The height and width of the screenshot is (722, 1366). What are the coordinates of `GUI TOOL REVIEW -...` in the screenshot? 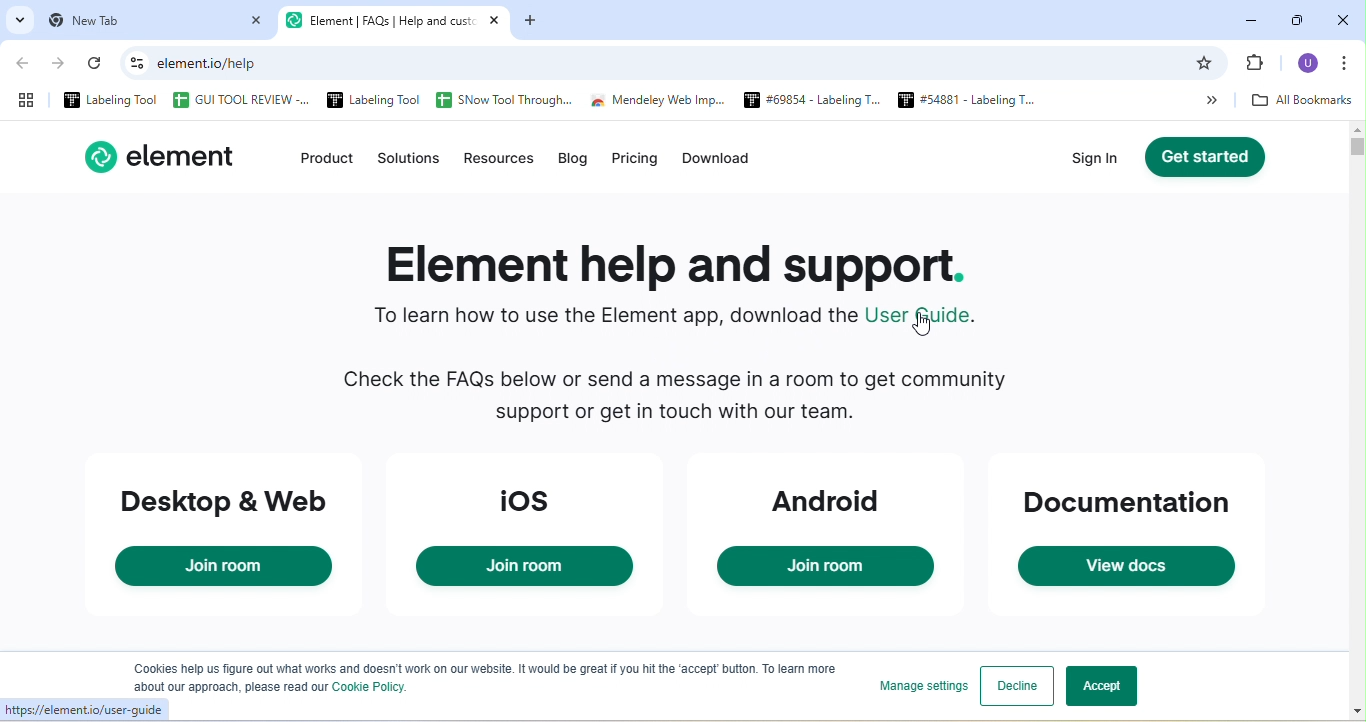 It's located at (240, 100).